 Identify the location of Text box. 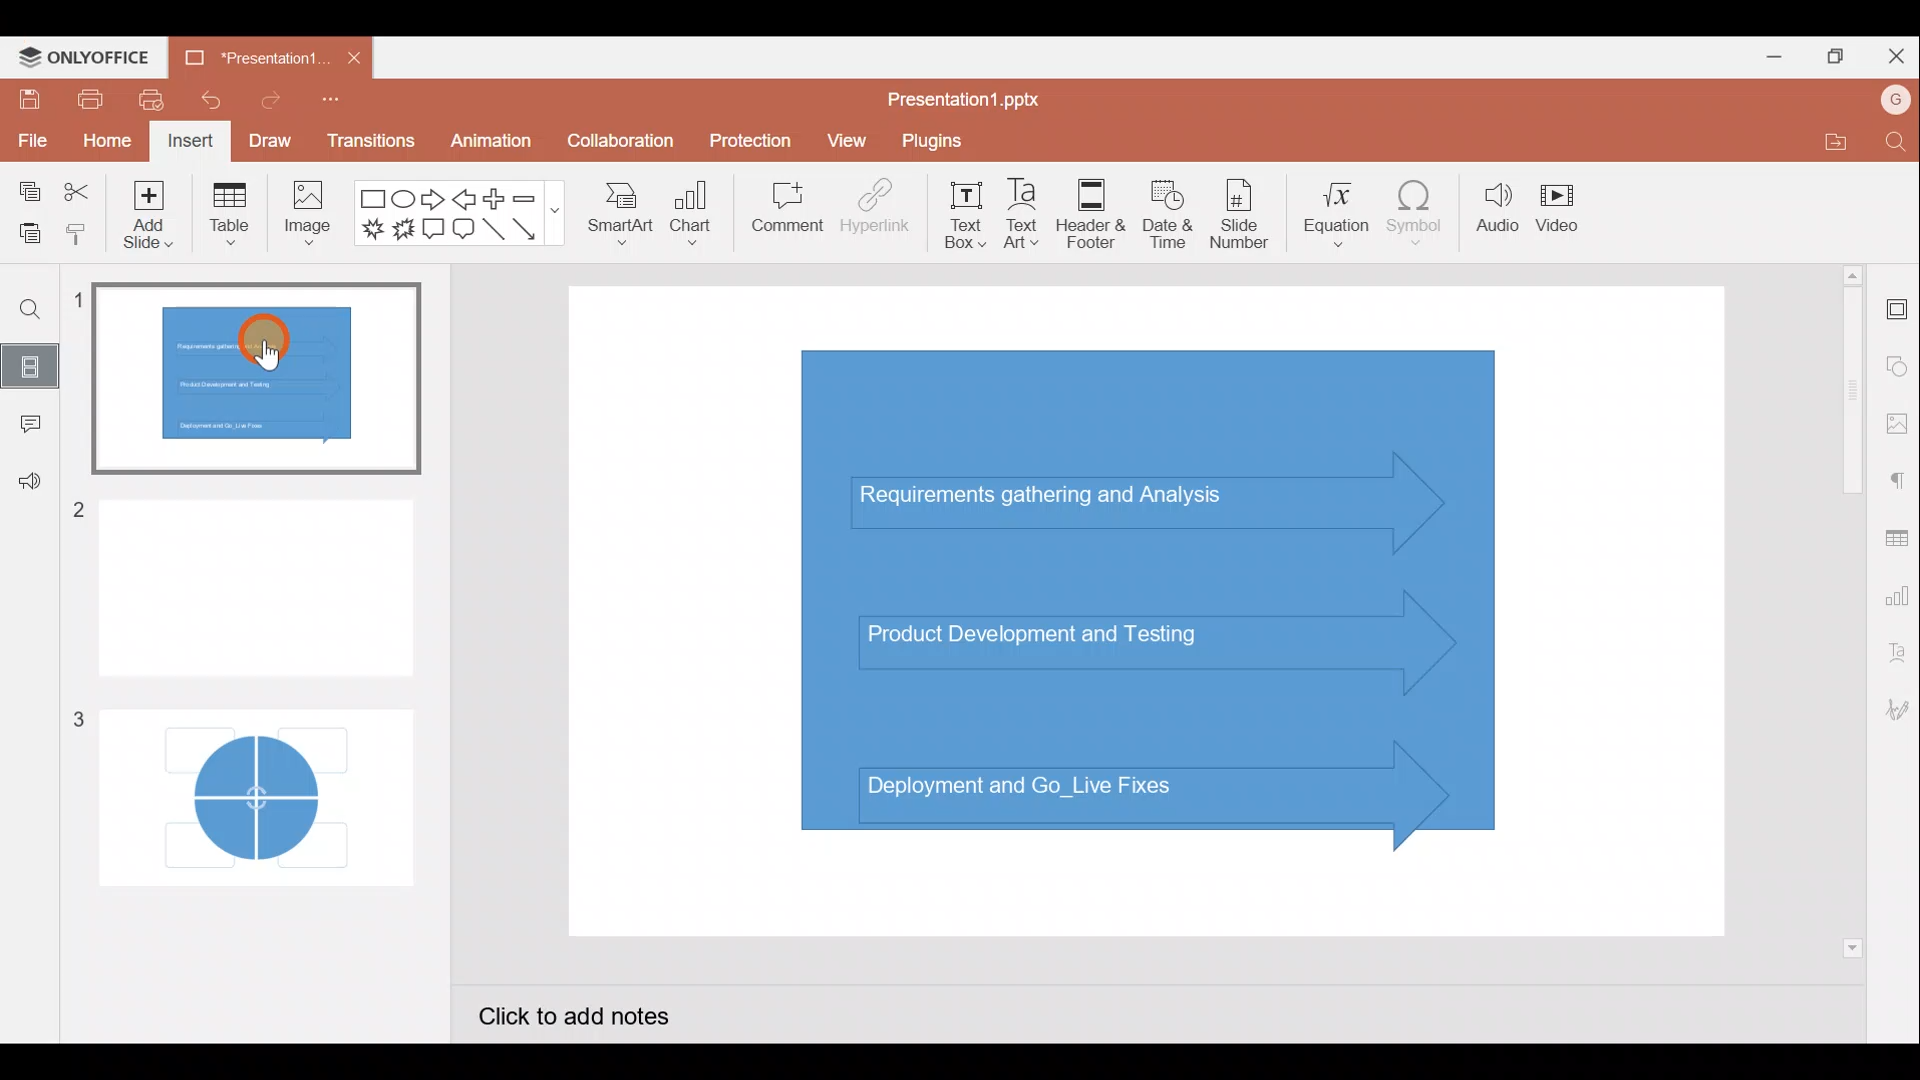
(960, 215).